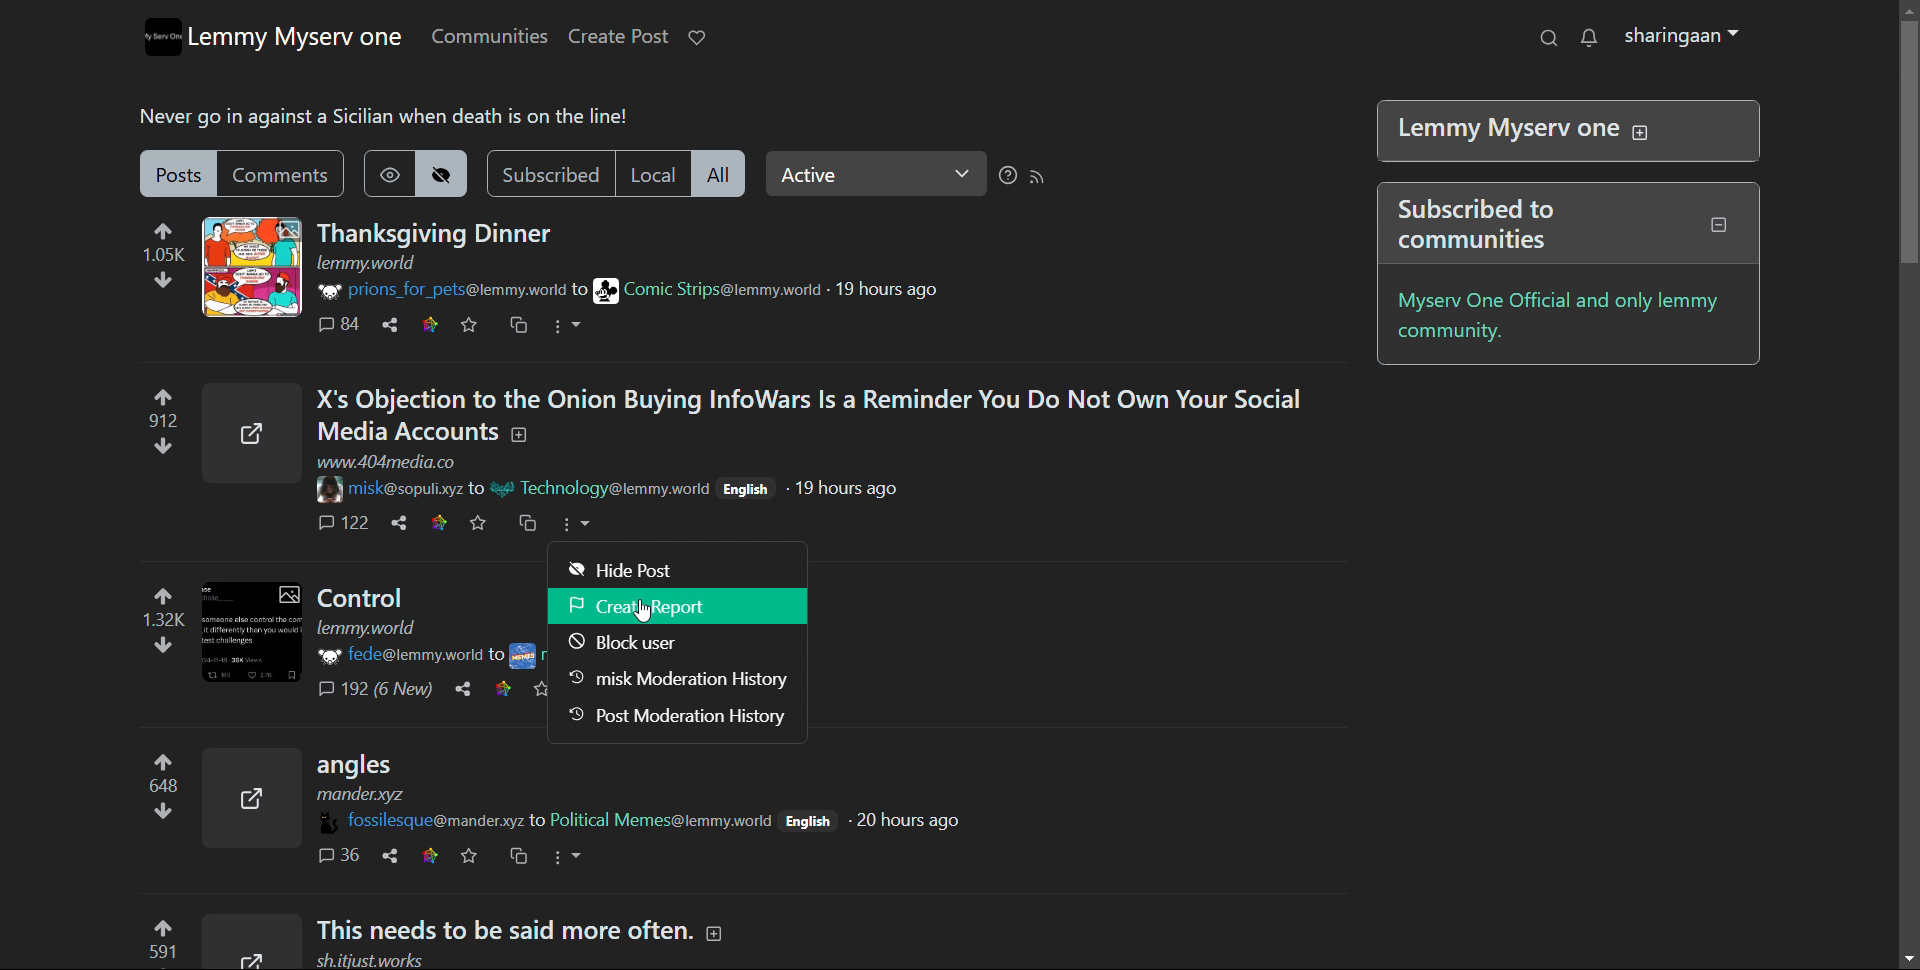  I want to click on scroll up, so click(1908, 8).